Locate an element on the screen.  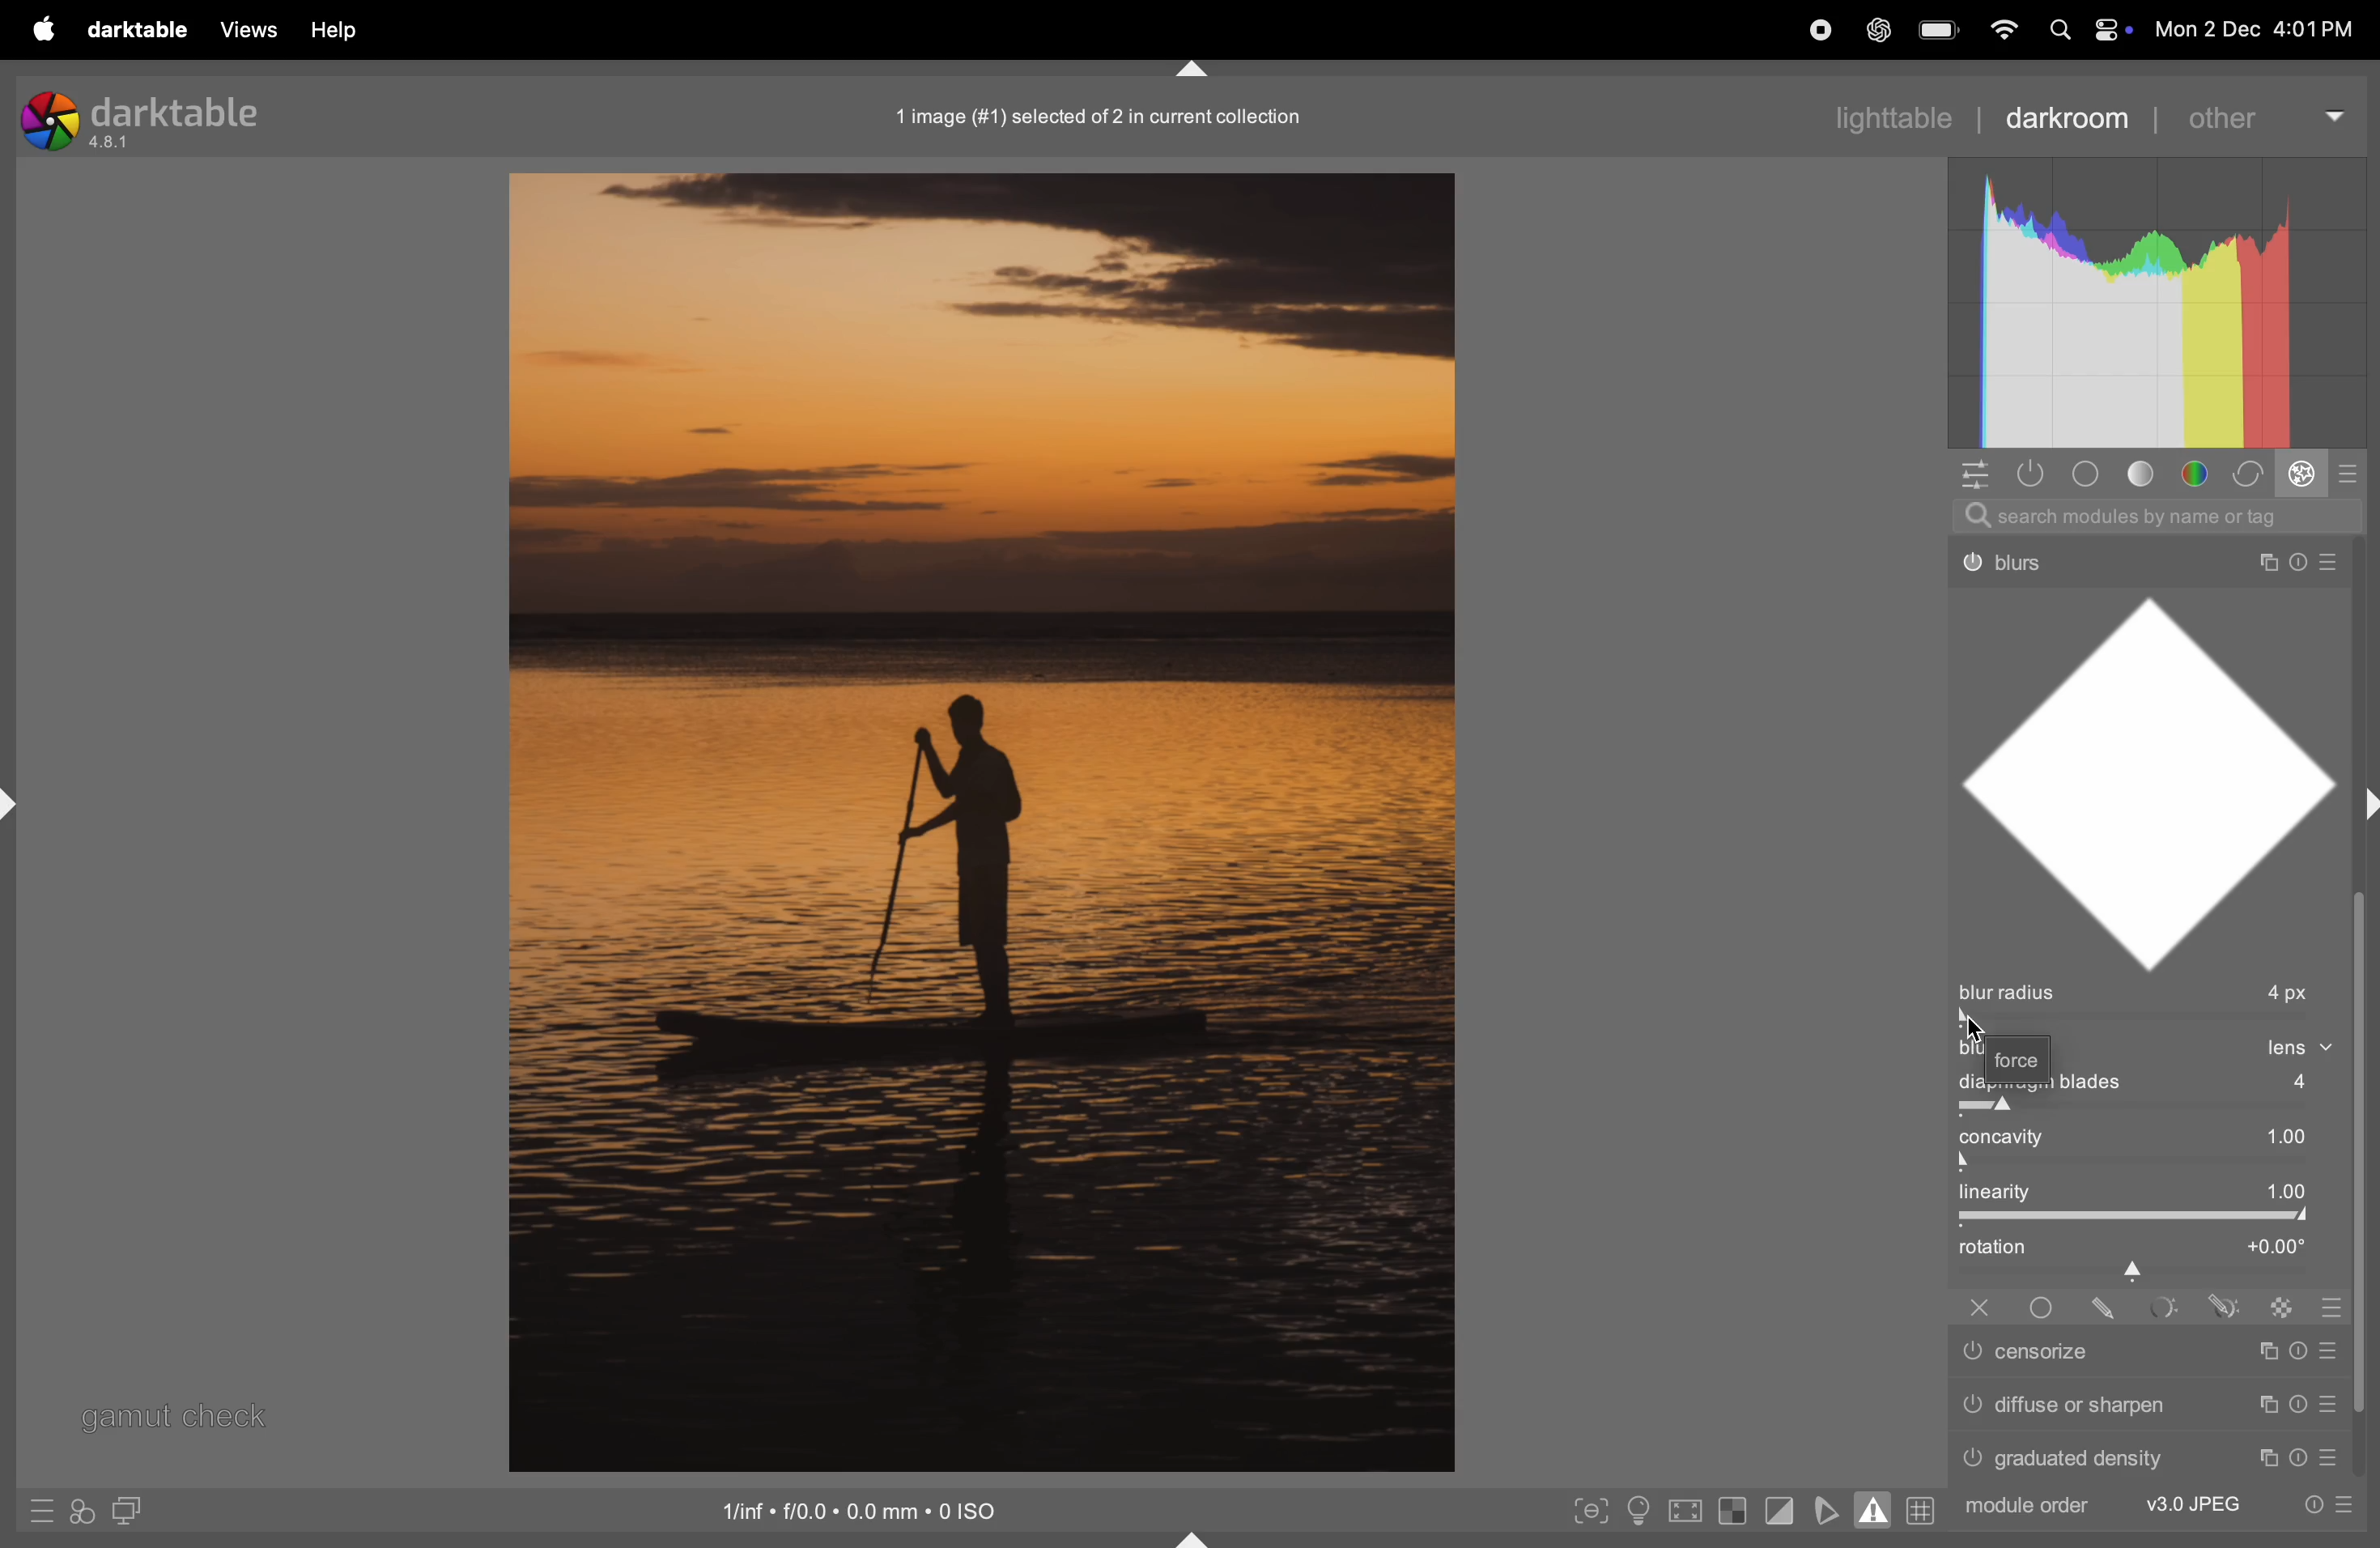
blur radius is located at coordinates (2147, 992).